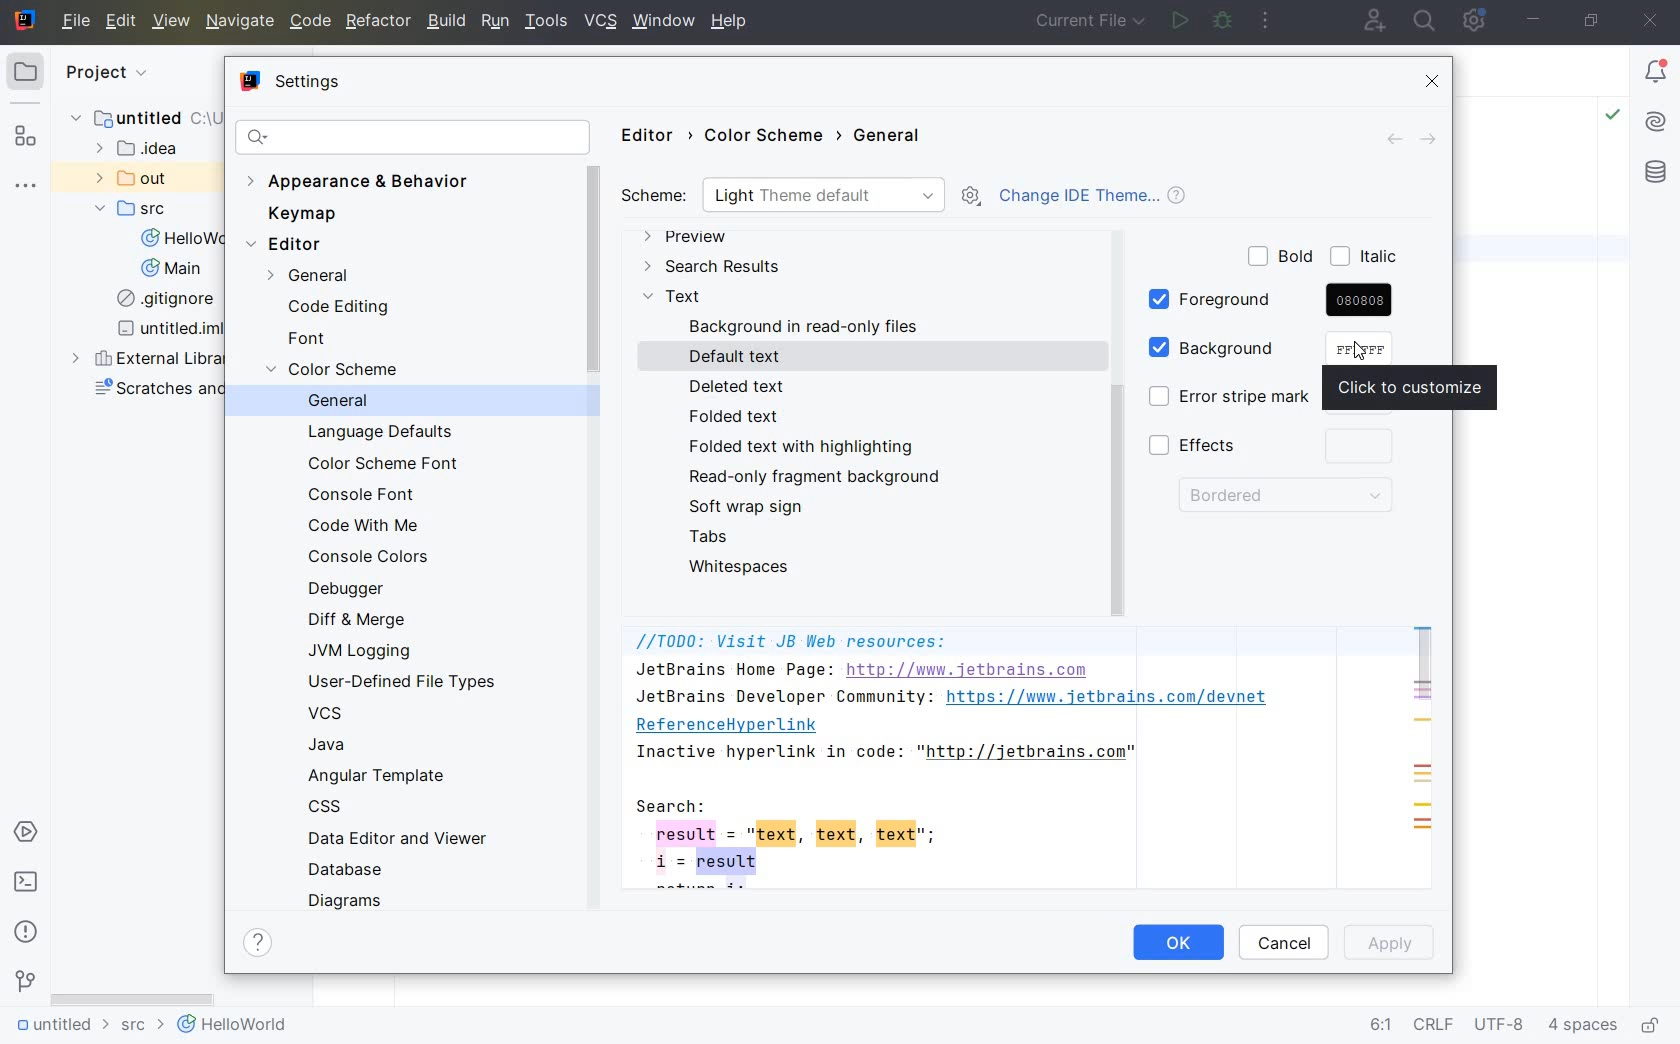 This screenshot has height=1044, width=1680. What do you see at coordinates (331, 809) in the screenshot?
I see `CSS` at bounding box center [331, 809].